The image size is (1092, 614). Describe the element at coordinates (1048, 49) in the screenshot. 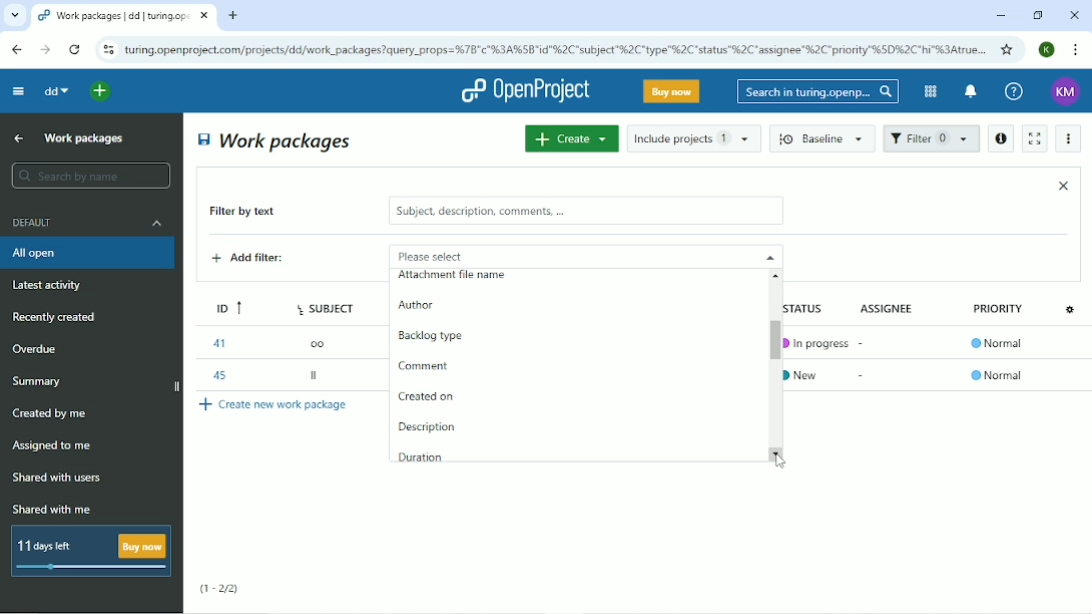

I see `Account` at that location.